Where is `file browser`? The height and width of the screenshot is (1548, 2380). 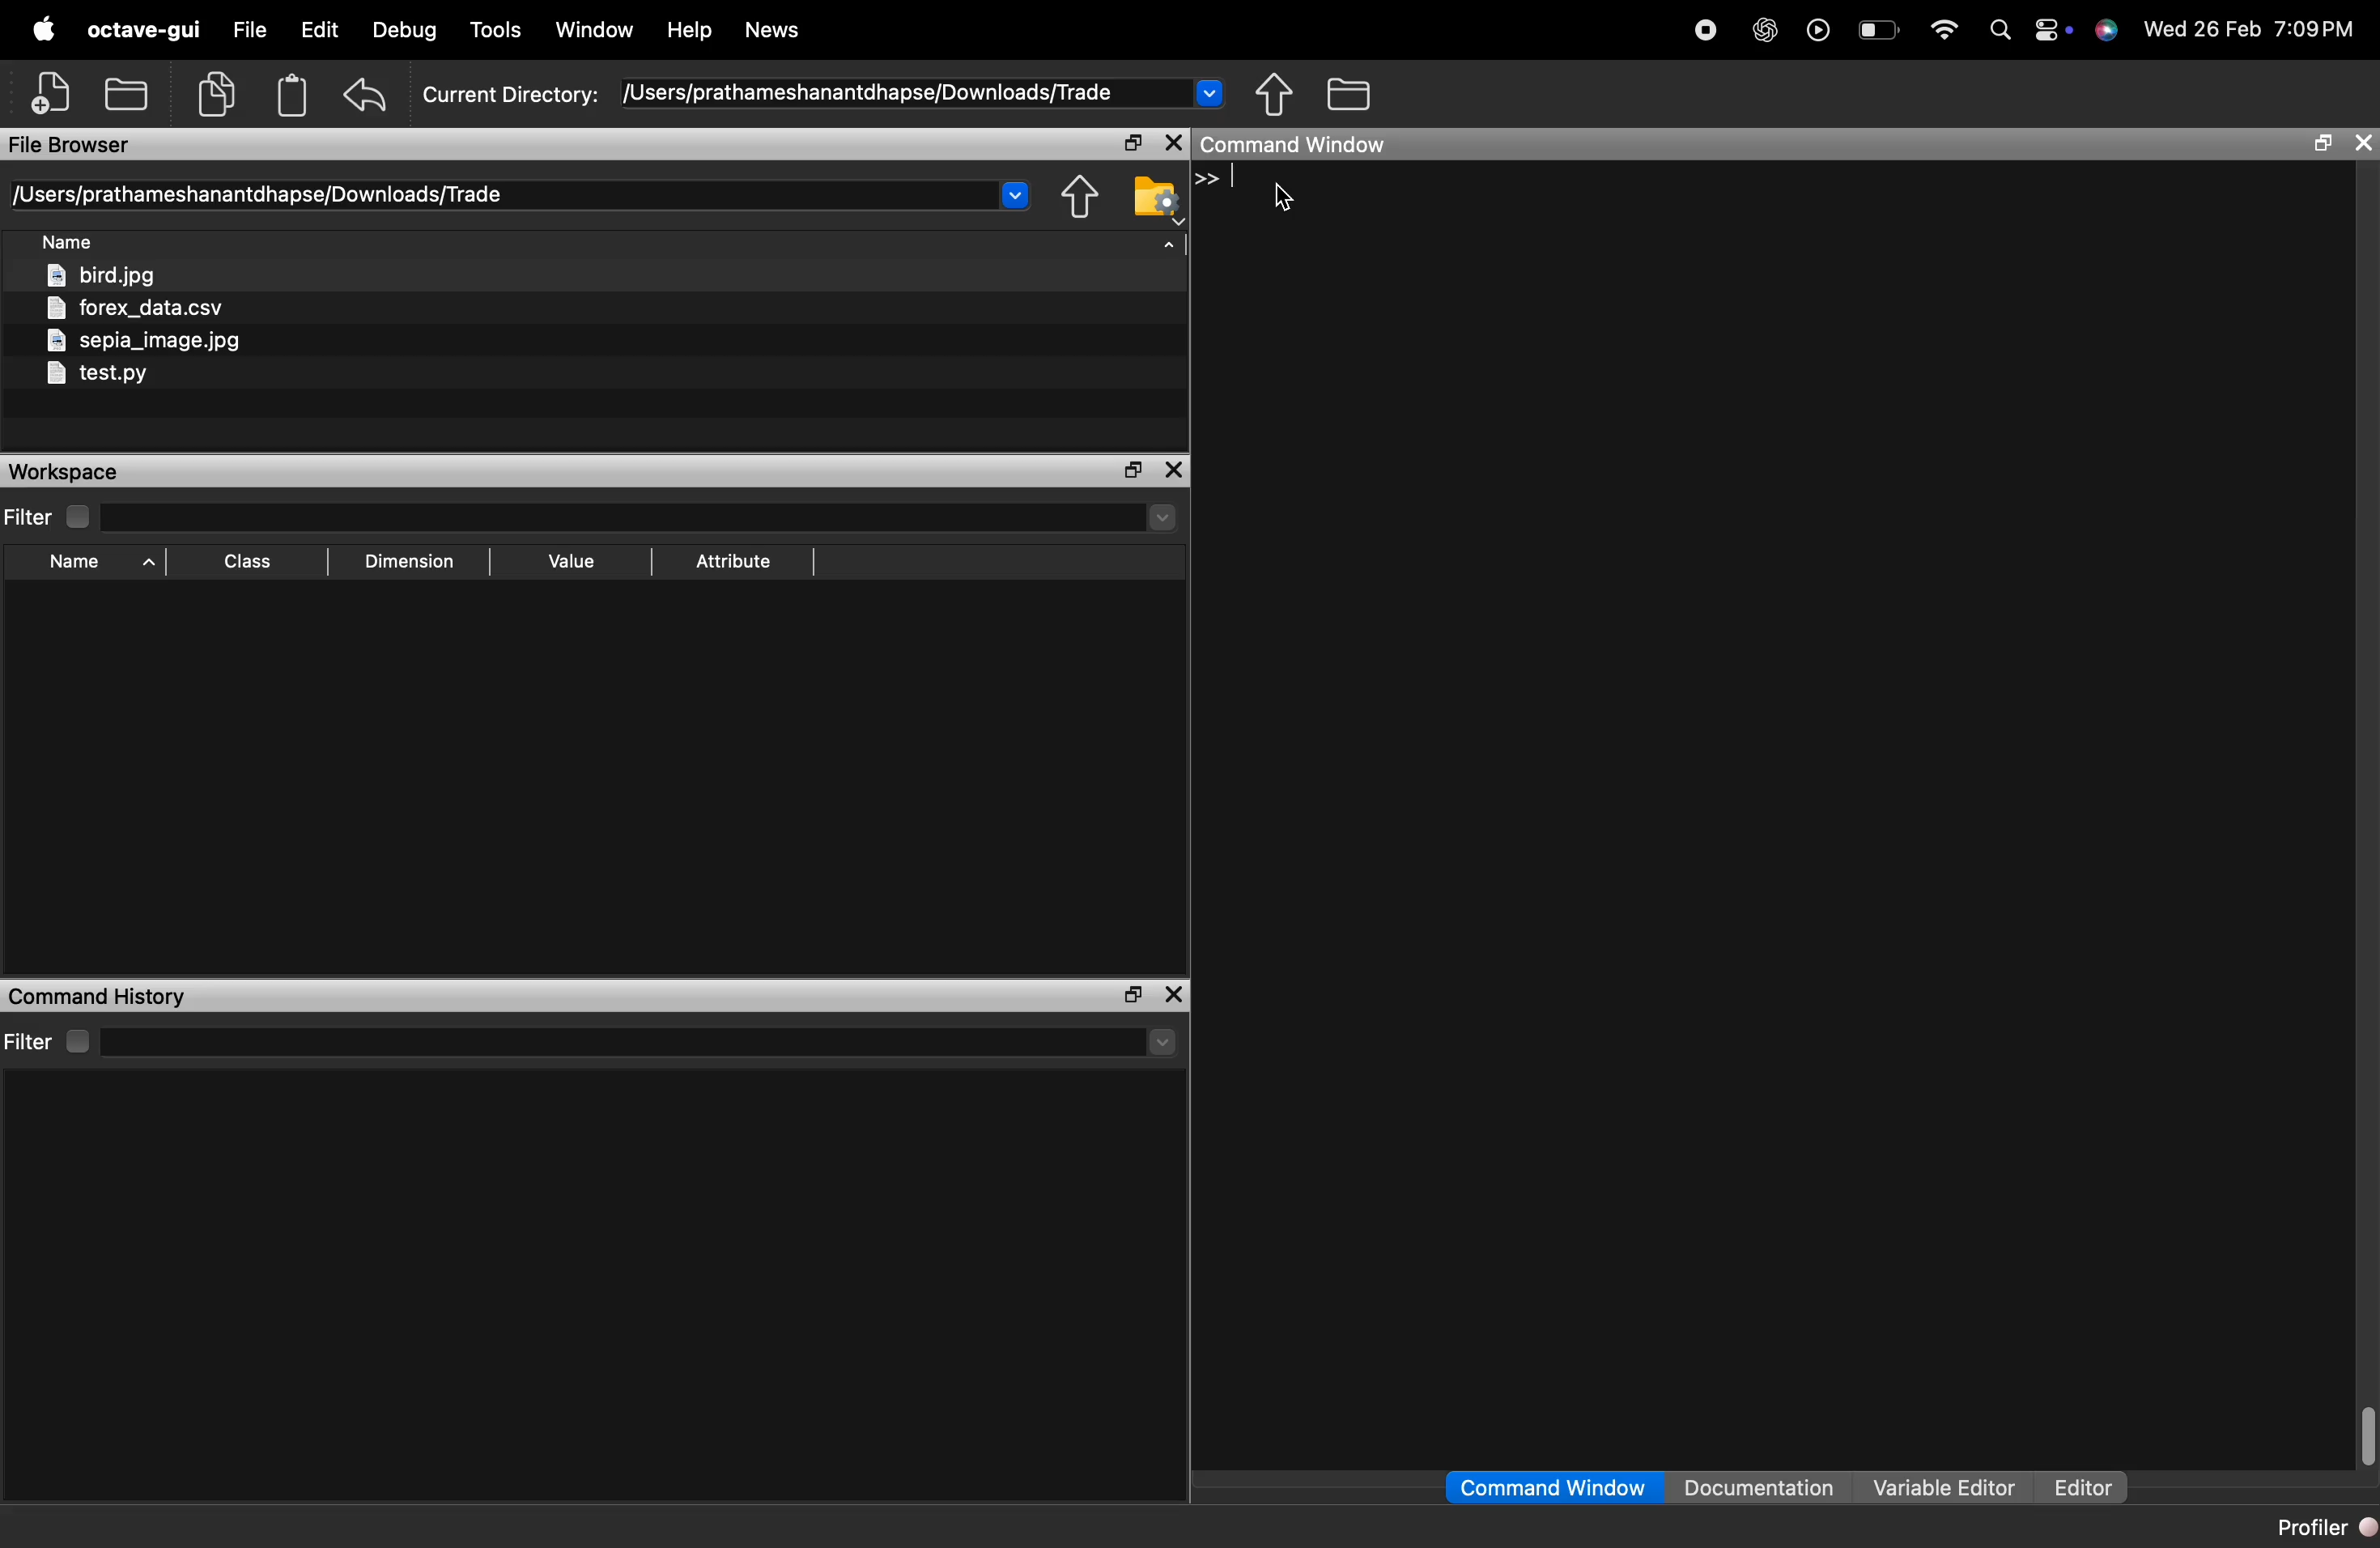 file browser is located at coordinates (81, 145).